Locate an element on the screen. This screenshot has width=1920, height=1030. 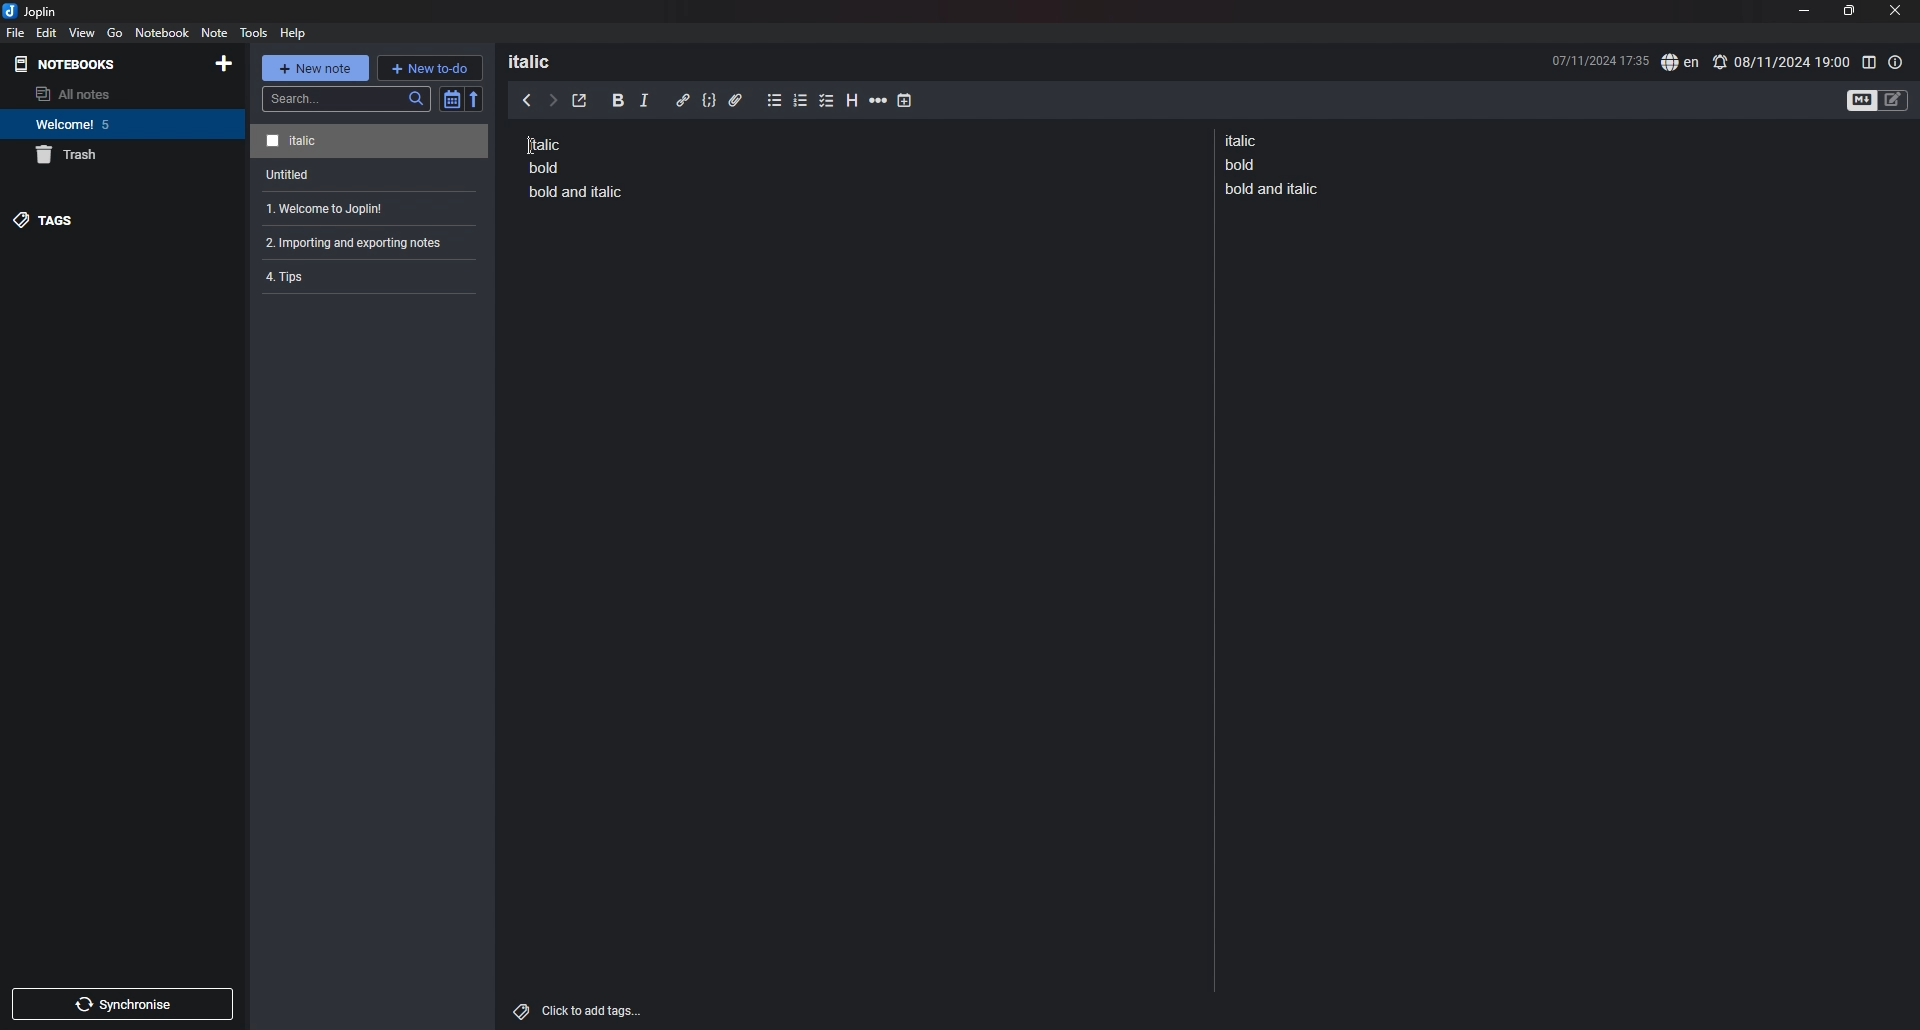
reverse sort order is located at coordinates (475, 98).